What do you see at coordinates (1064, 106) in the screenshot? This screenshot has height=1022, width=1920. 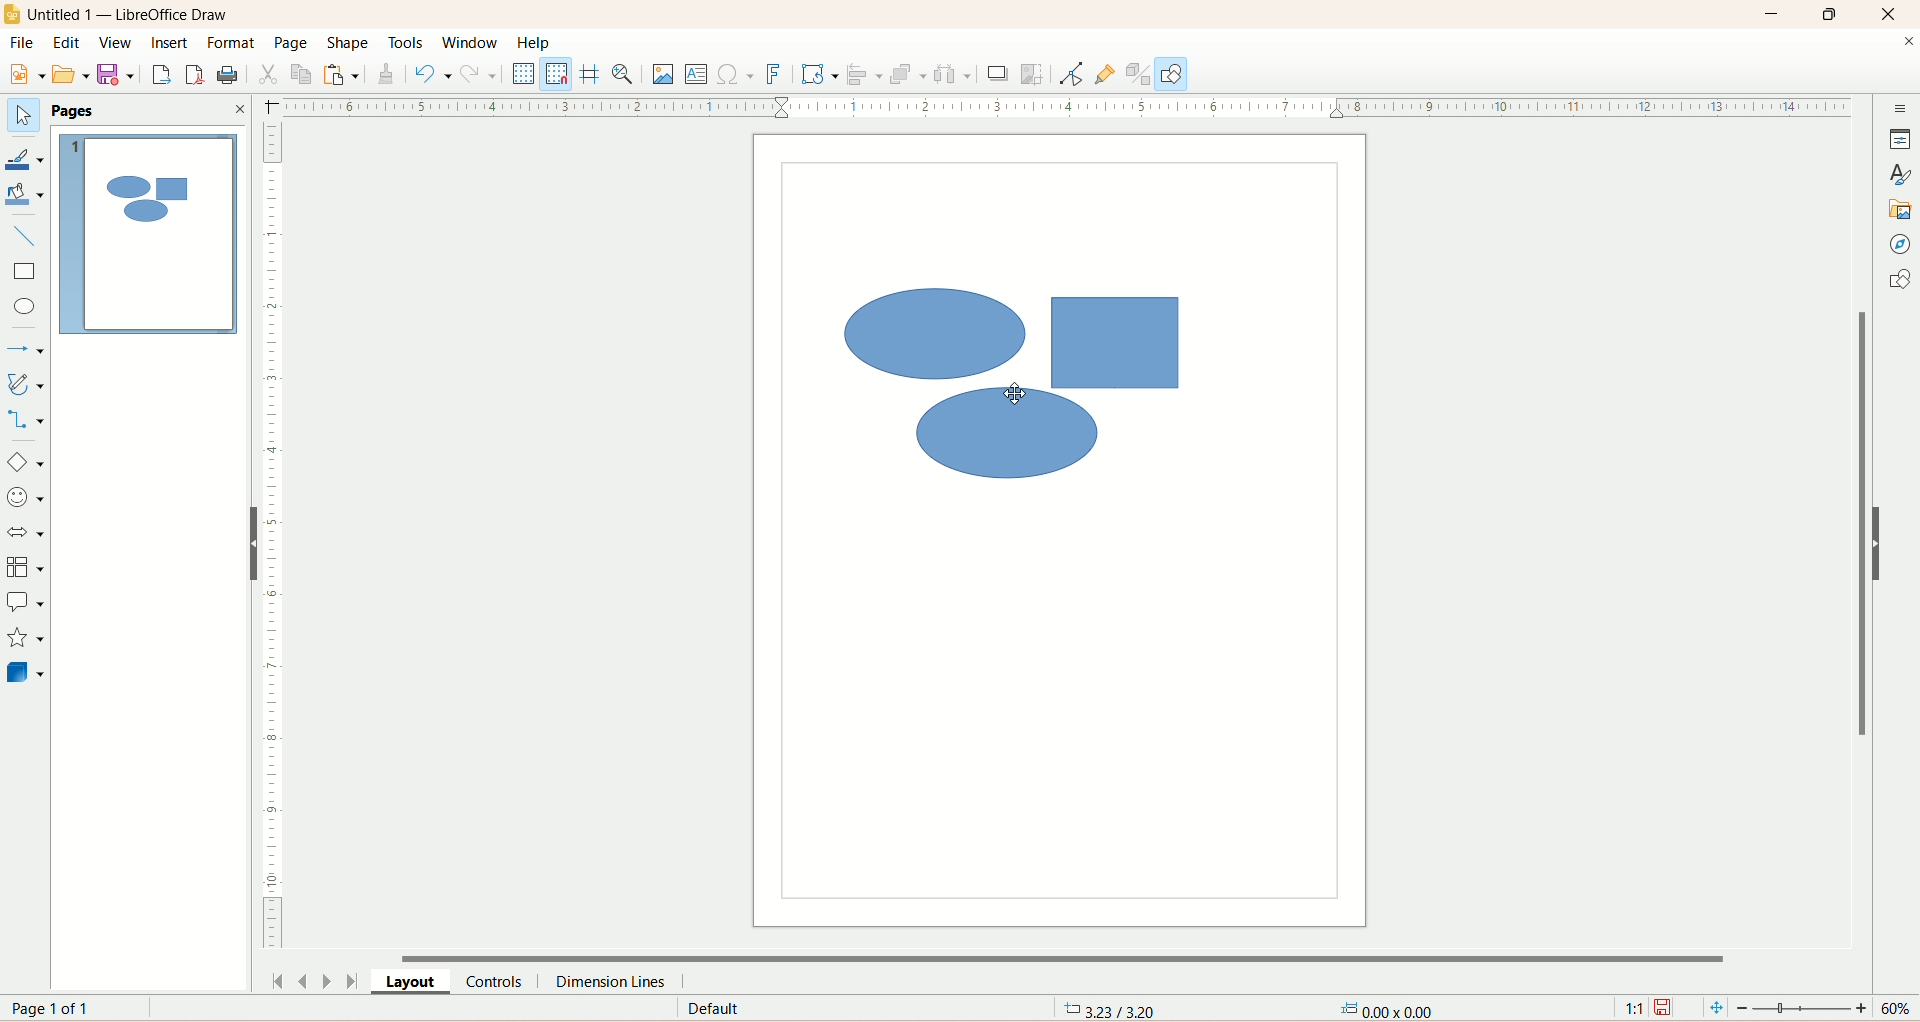 I see `scale bar` at bounding box center [1064, 106].